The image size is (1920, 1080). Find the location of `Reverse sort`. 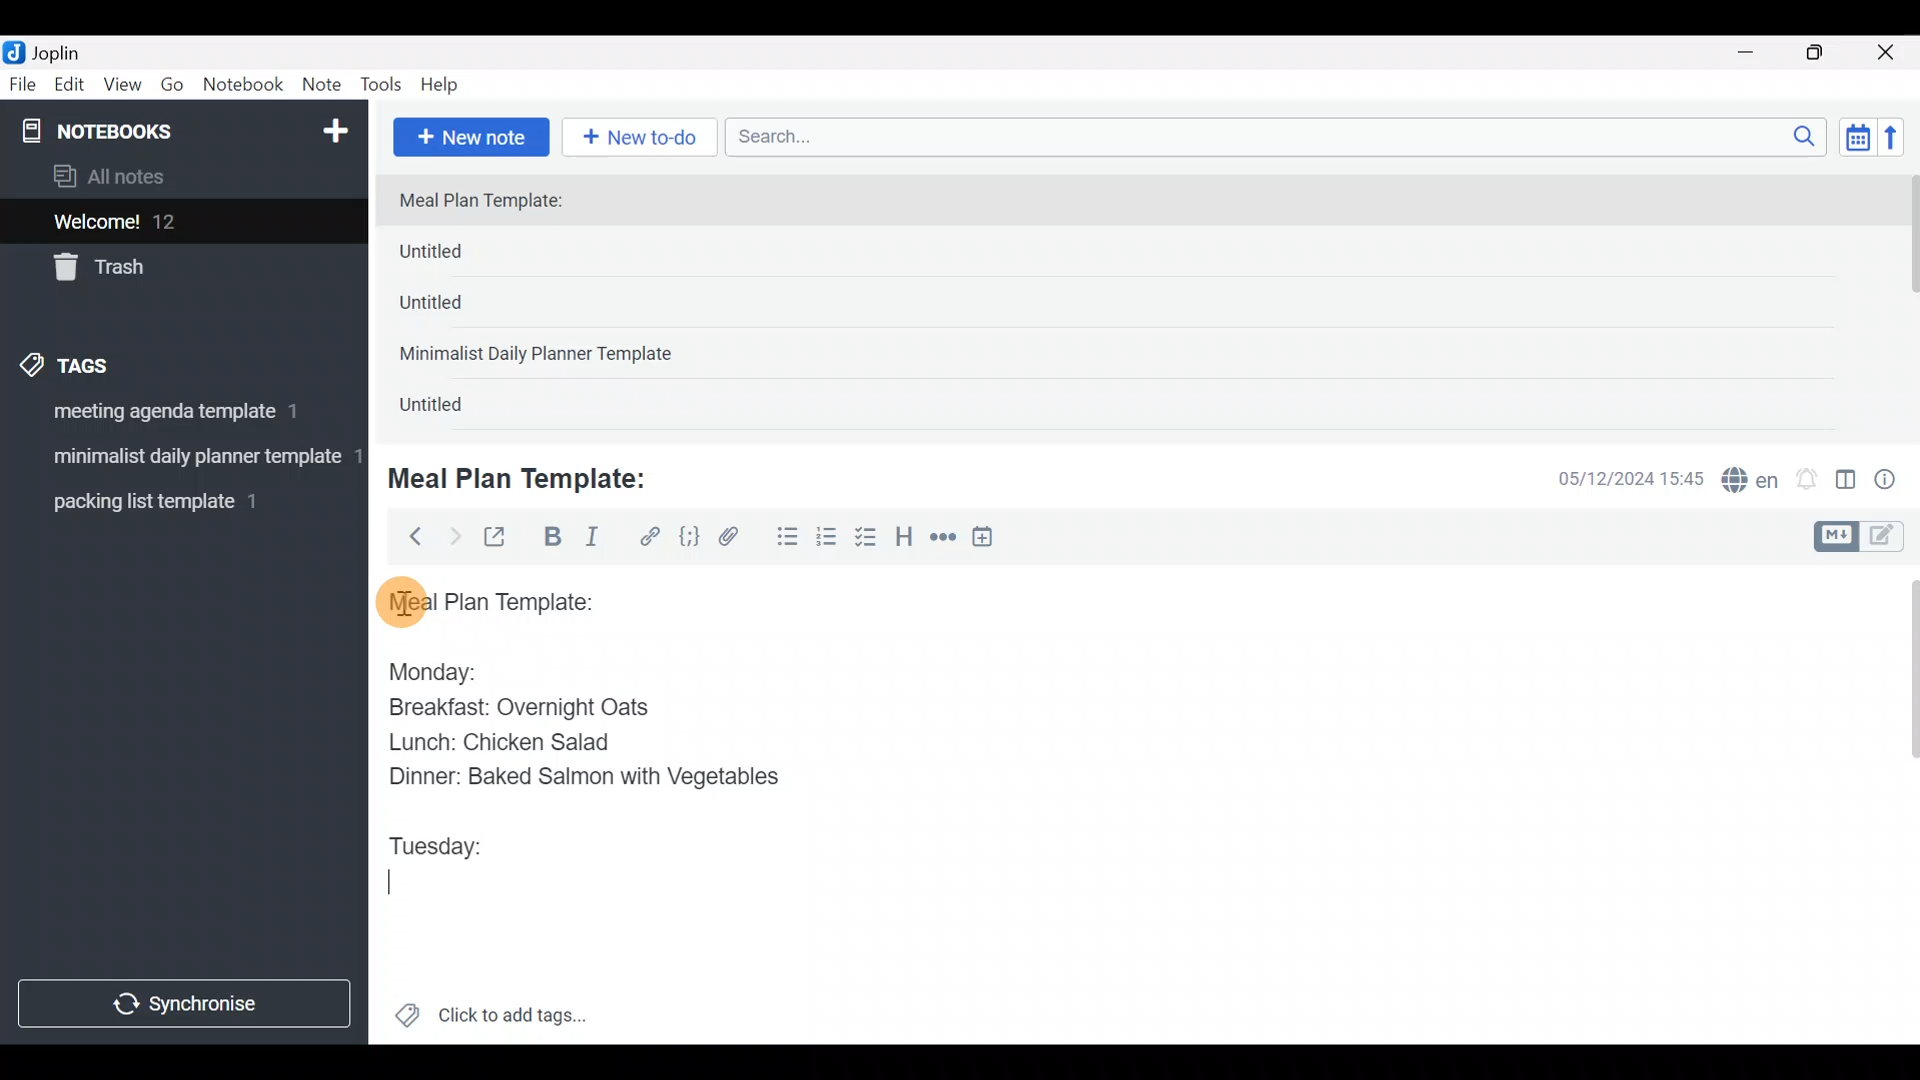

Reverse sort is located at coordinates (1901, 143).